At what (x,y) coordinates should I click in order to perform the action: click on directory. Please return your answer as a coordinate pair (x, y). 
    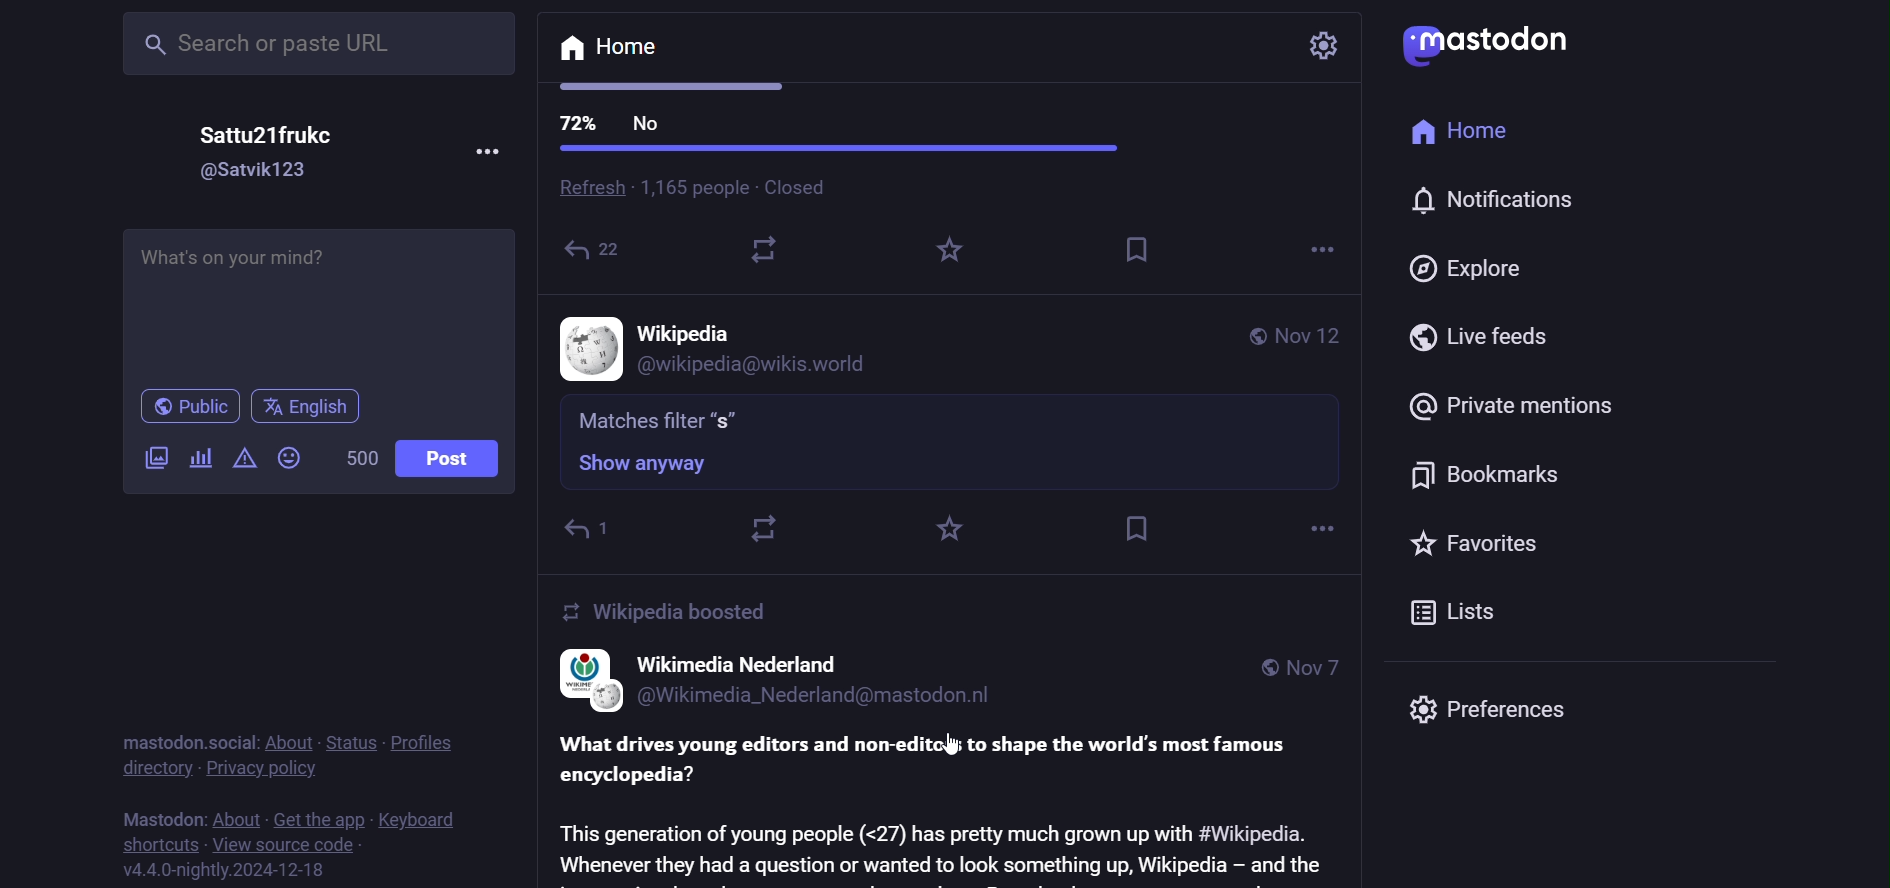
    Looking at the image, I should click on (155, 771).